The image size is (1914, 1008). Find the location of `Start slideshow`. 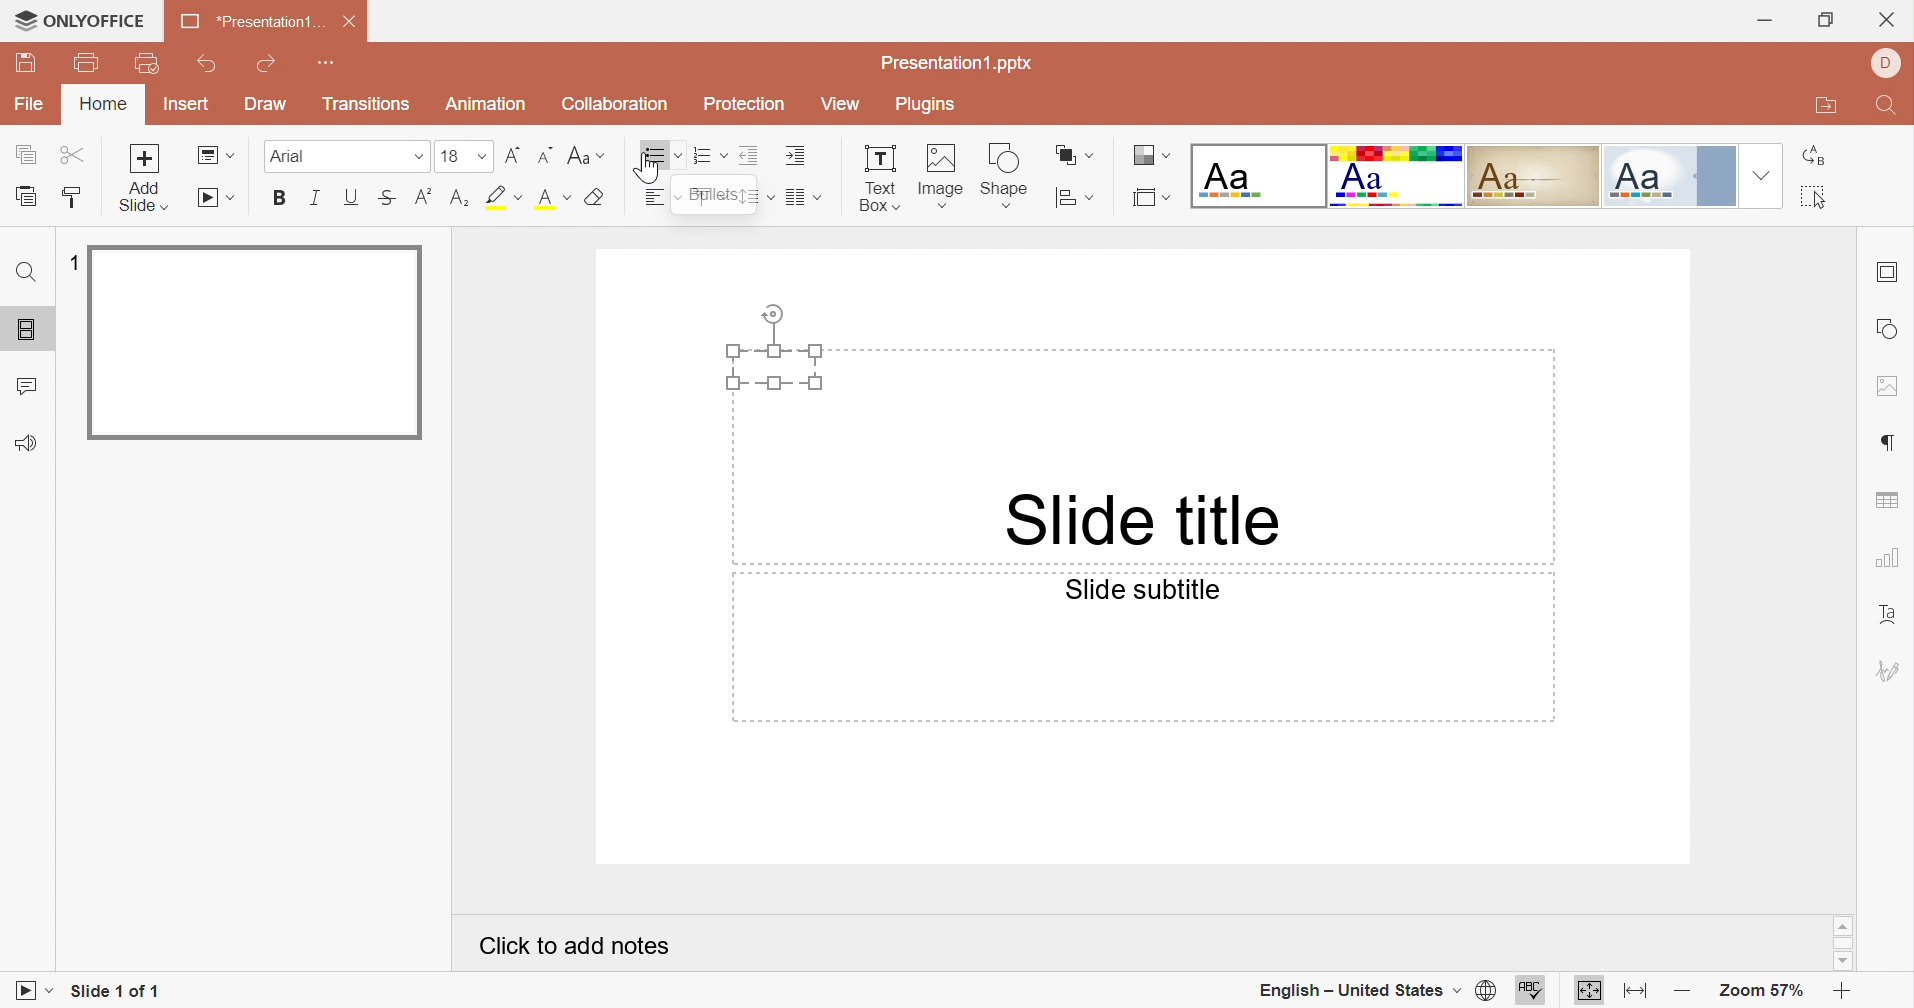

Start slideshow is located at coordinates (216, 199).